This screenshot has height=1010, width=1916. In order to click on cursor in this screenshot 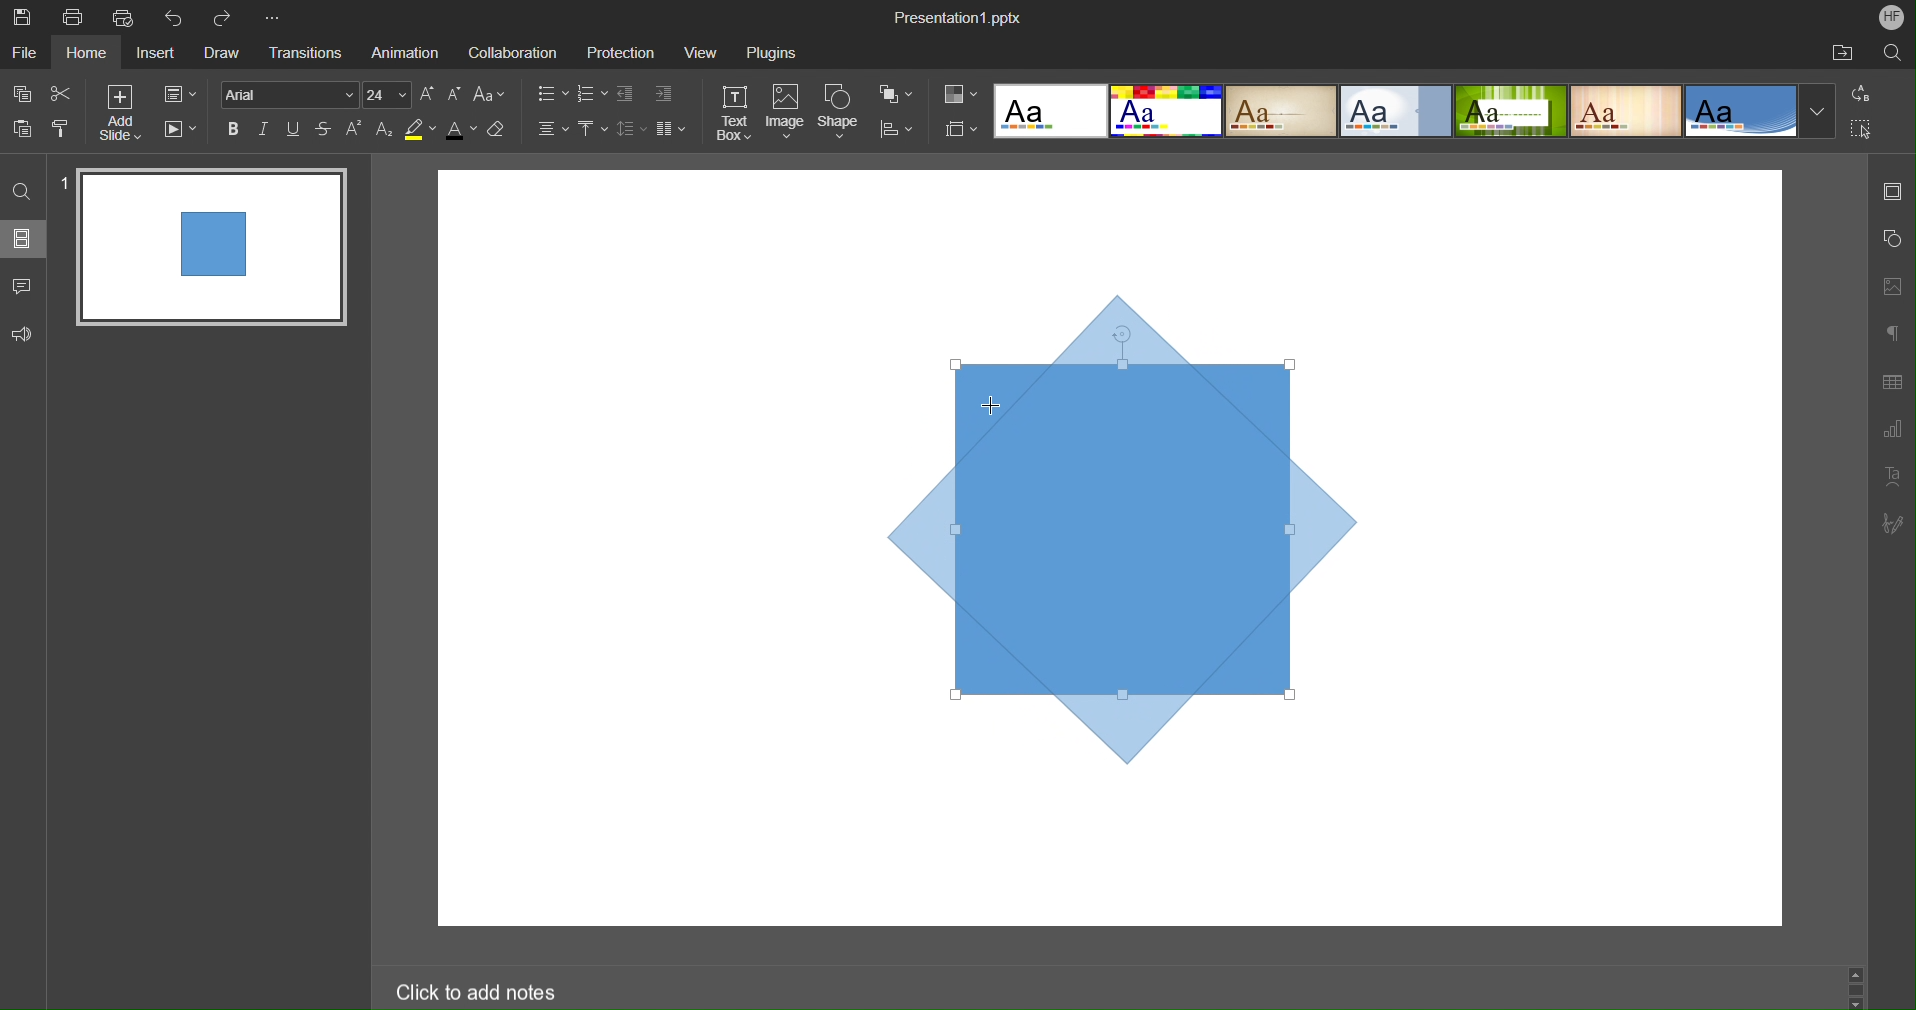, I will do `click(997, 406)`.